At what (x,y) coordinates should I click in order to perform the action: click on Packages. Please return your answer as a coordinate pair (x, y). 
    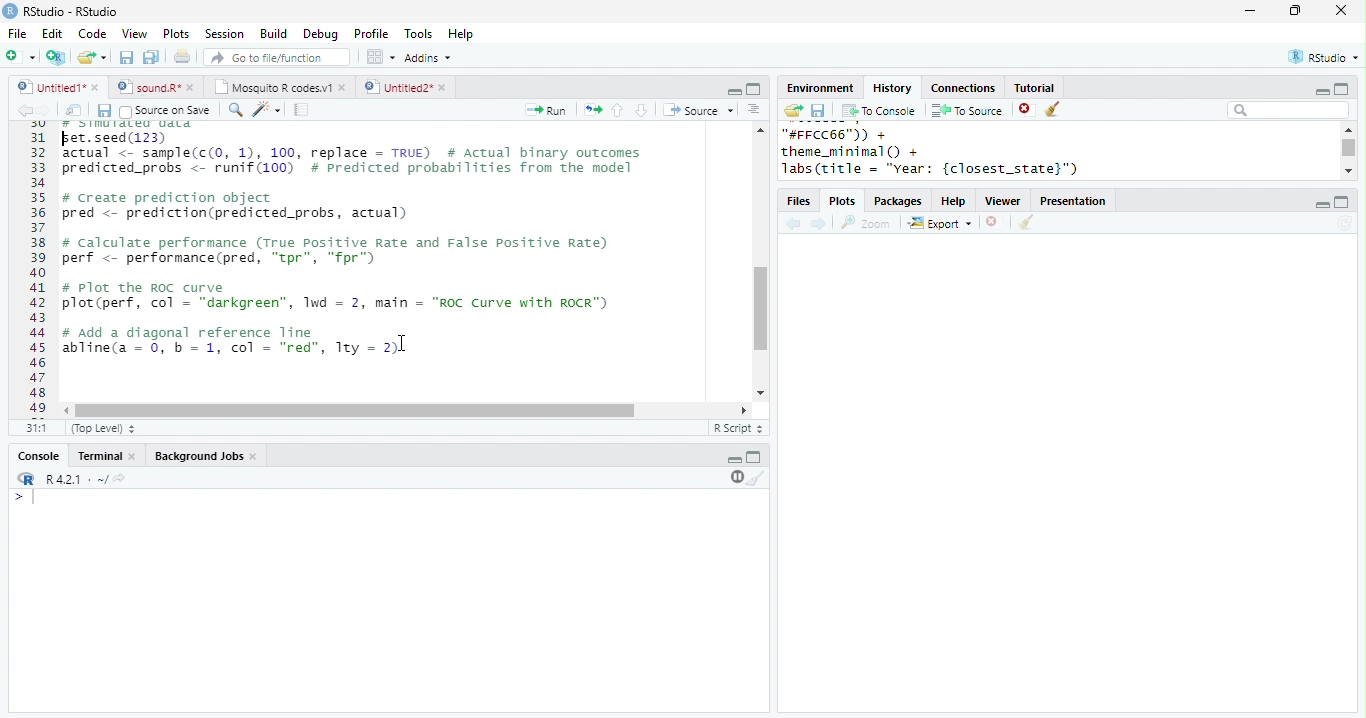
    Looking at the image, I should click on (898, 202).